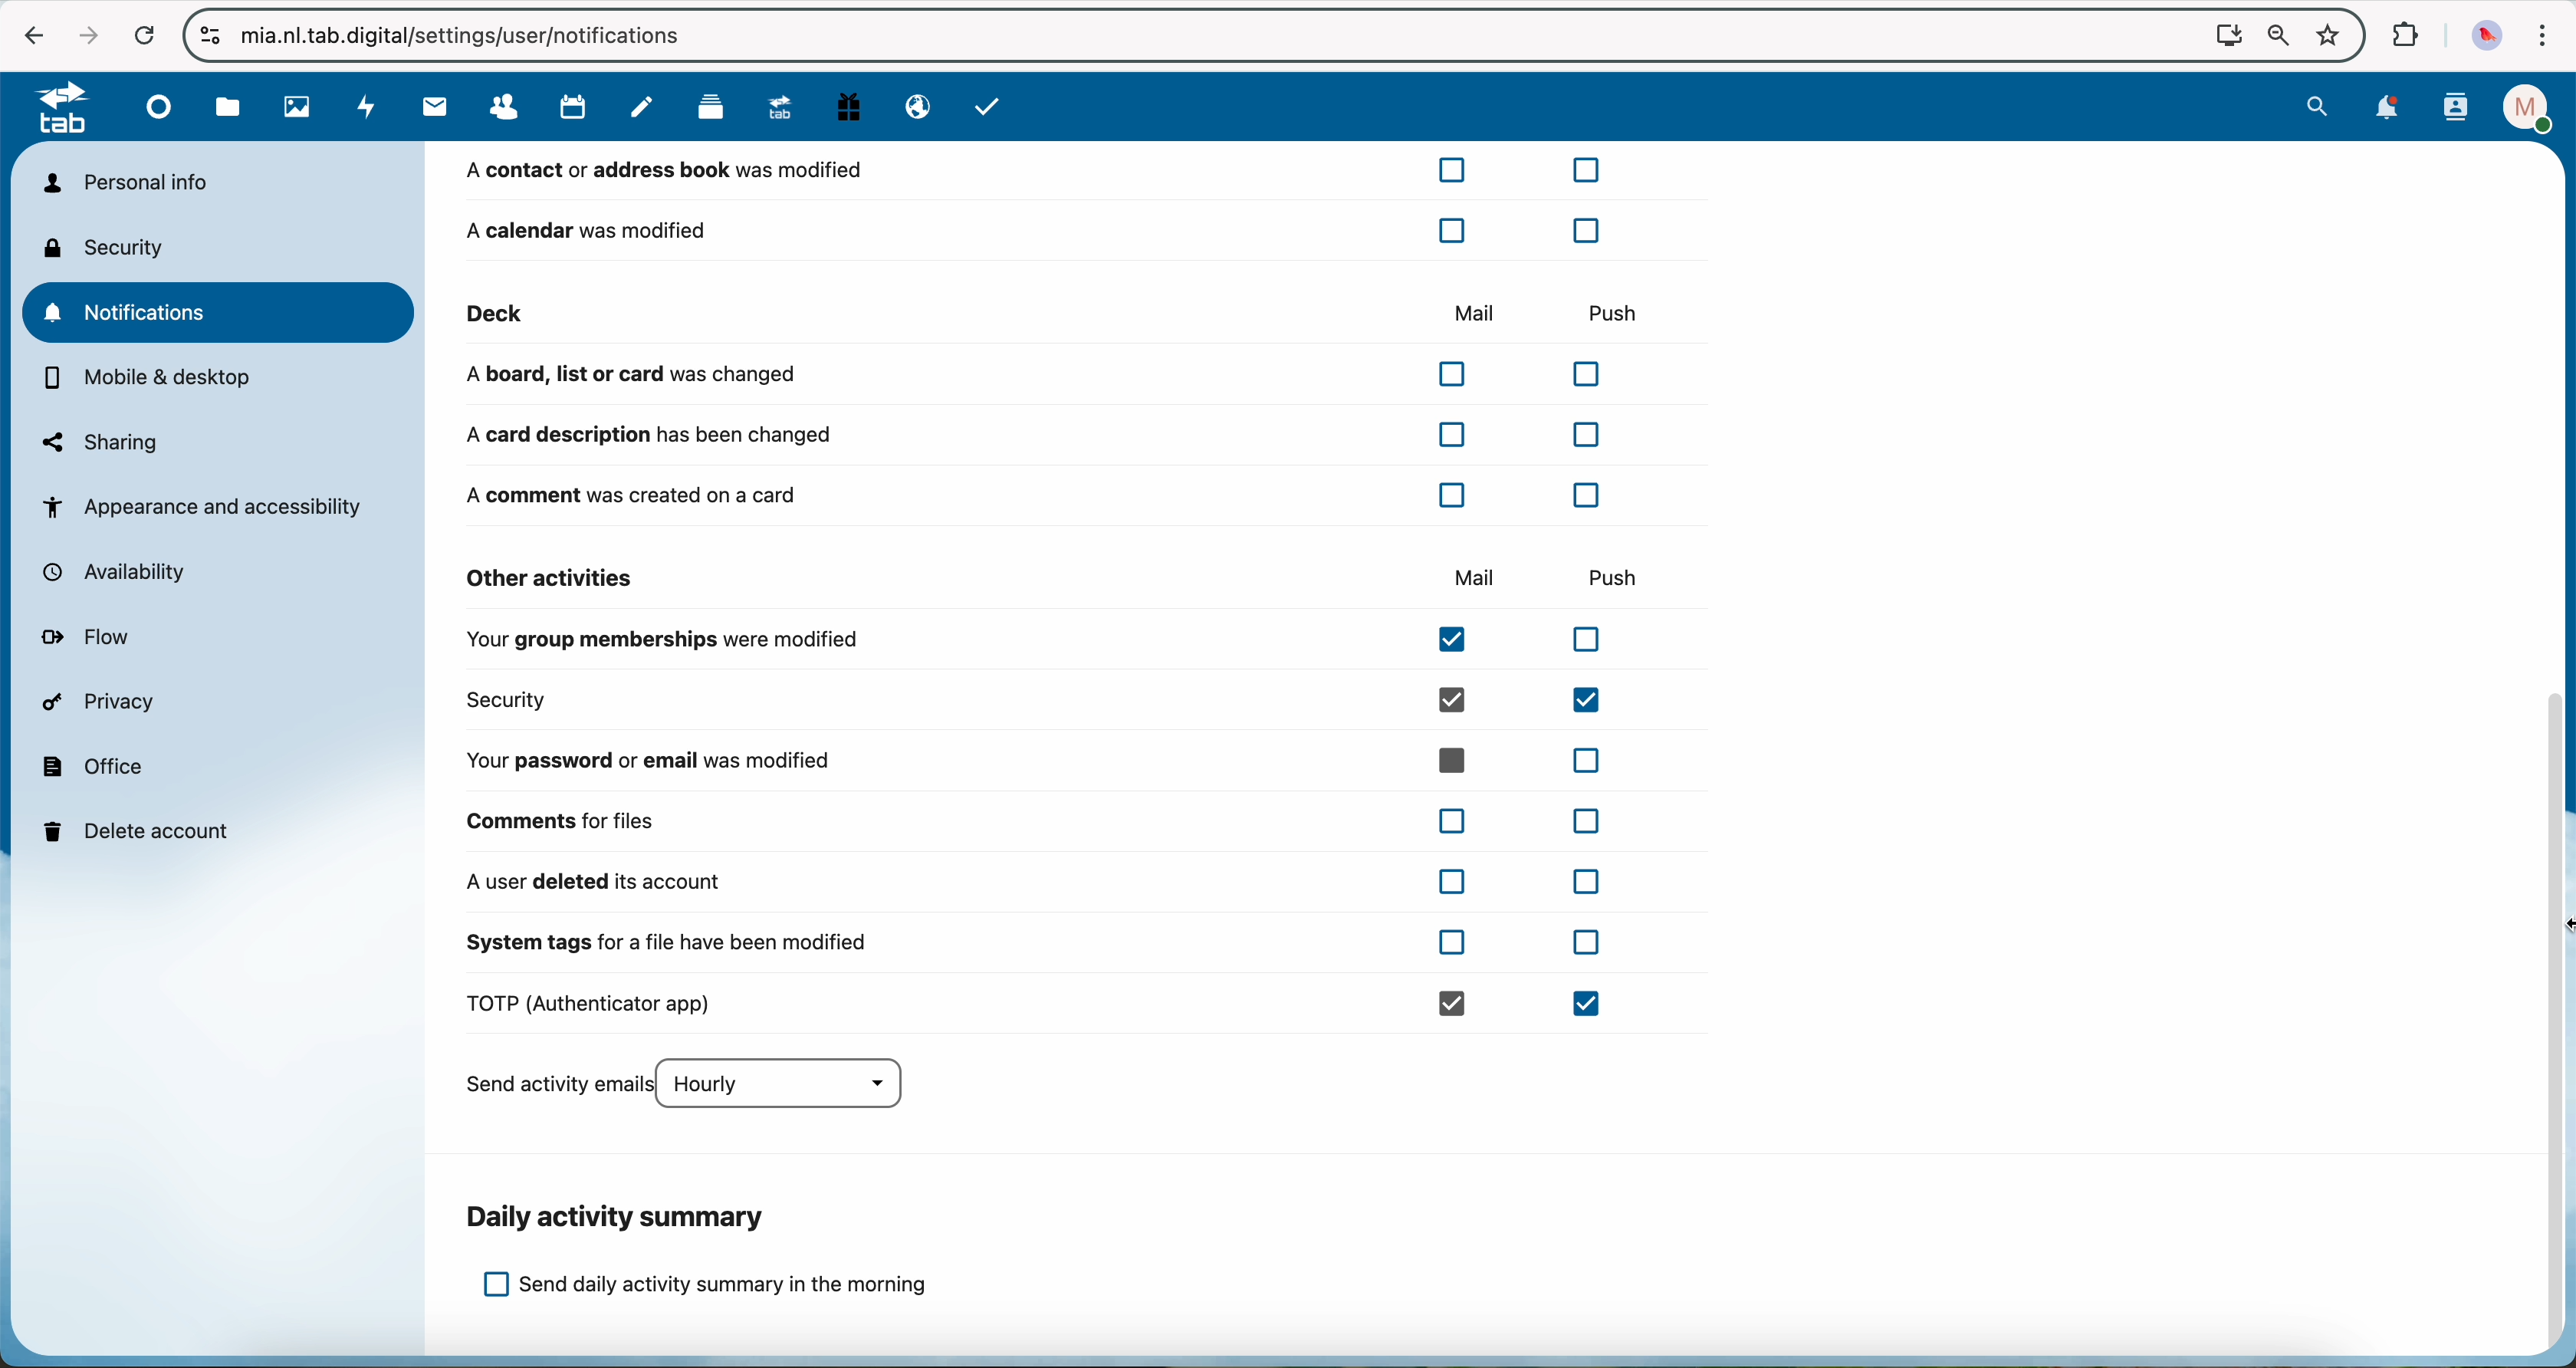  I want to click on daily activity summary, so click(620, 1217).